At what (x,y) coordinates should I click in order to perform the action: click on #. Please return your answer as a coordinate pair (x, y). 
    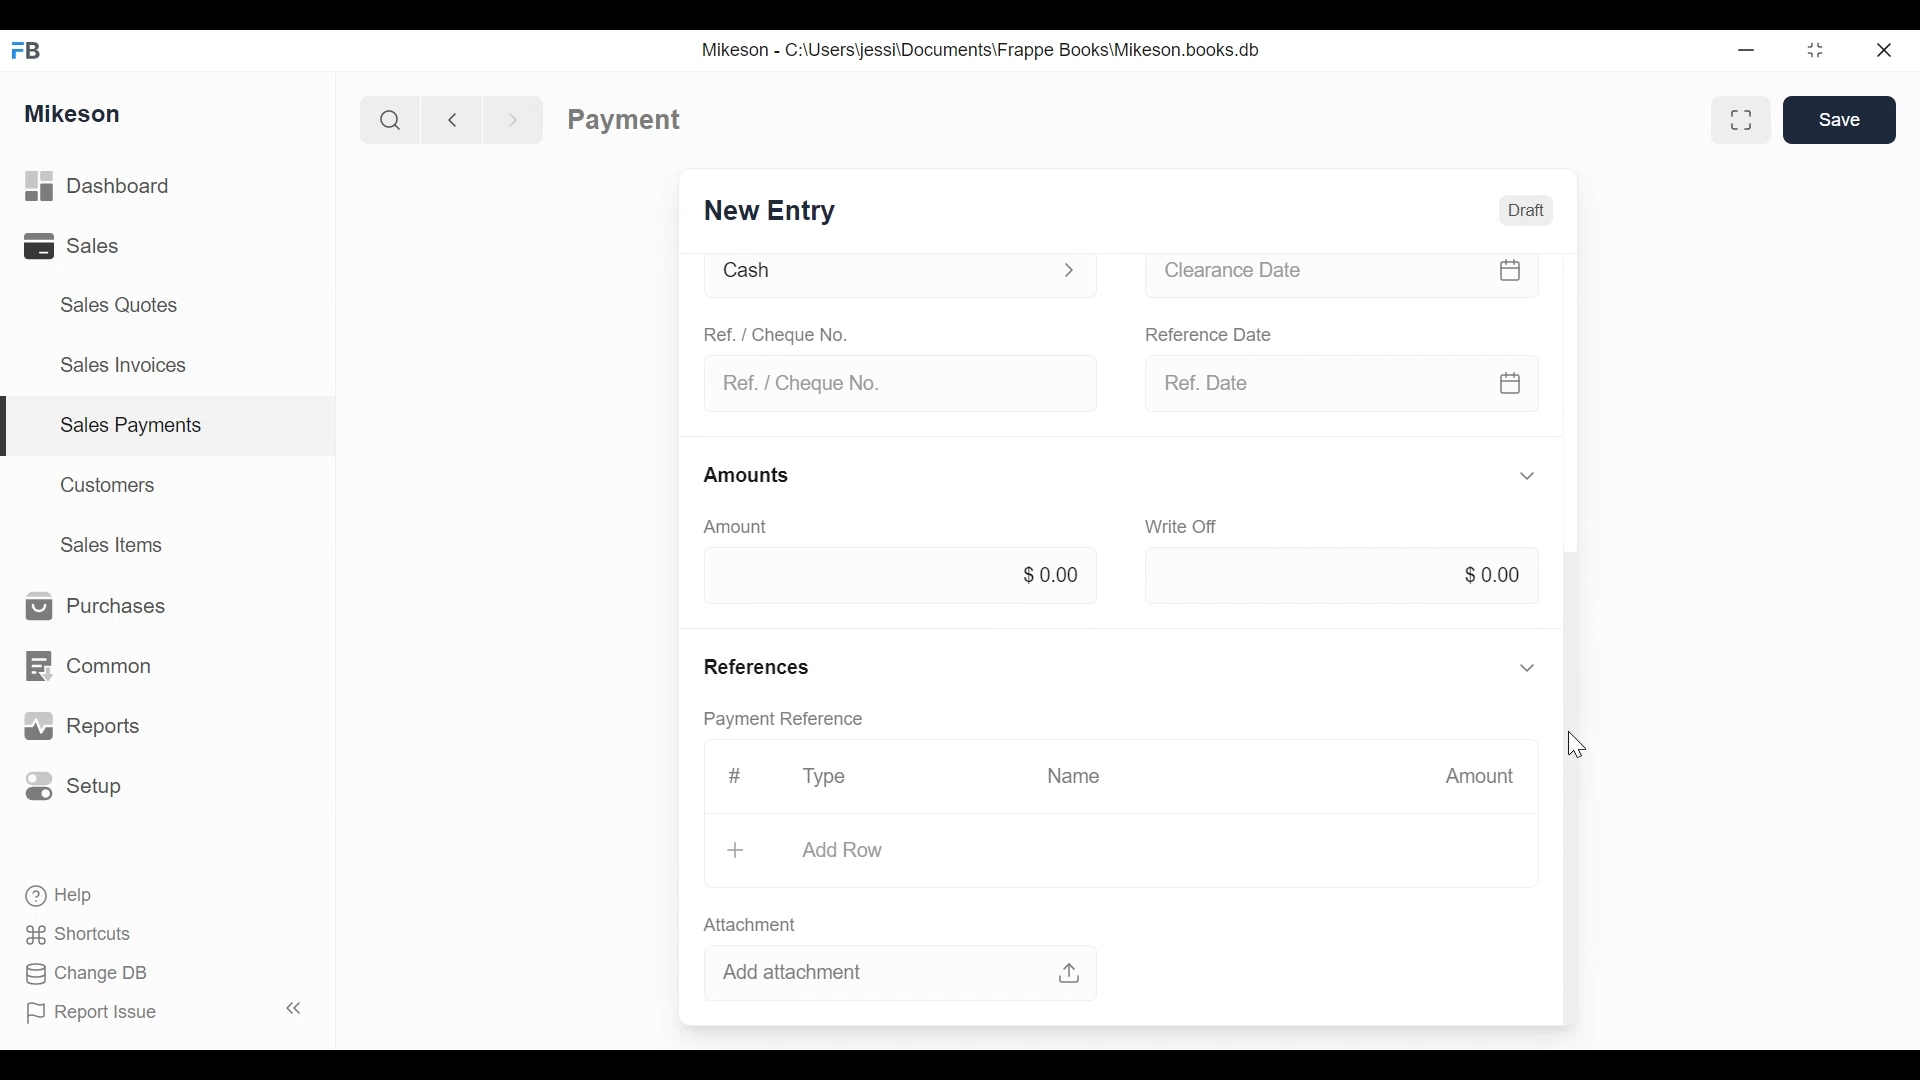
    Looking at the image, I should click on (735, 772).